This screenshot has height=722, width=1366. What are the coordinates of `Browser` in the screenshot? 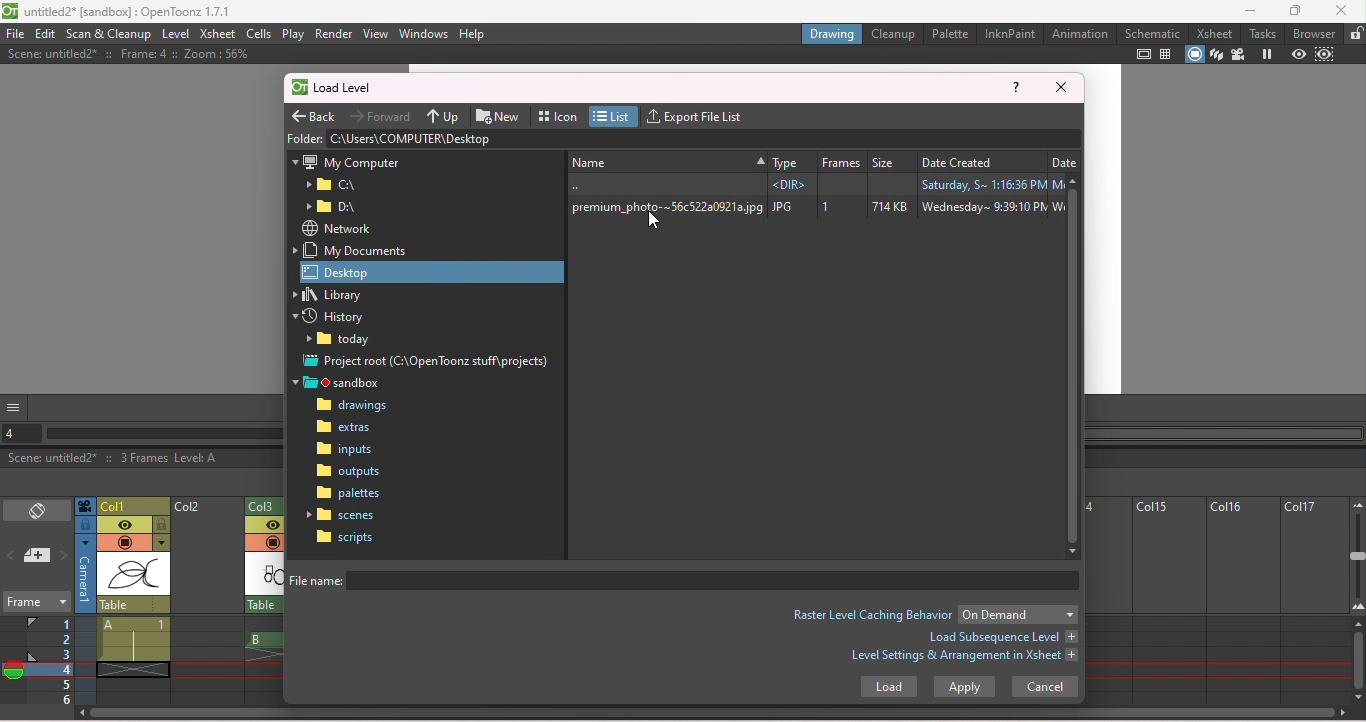 It's located at (1315, 33).